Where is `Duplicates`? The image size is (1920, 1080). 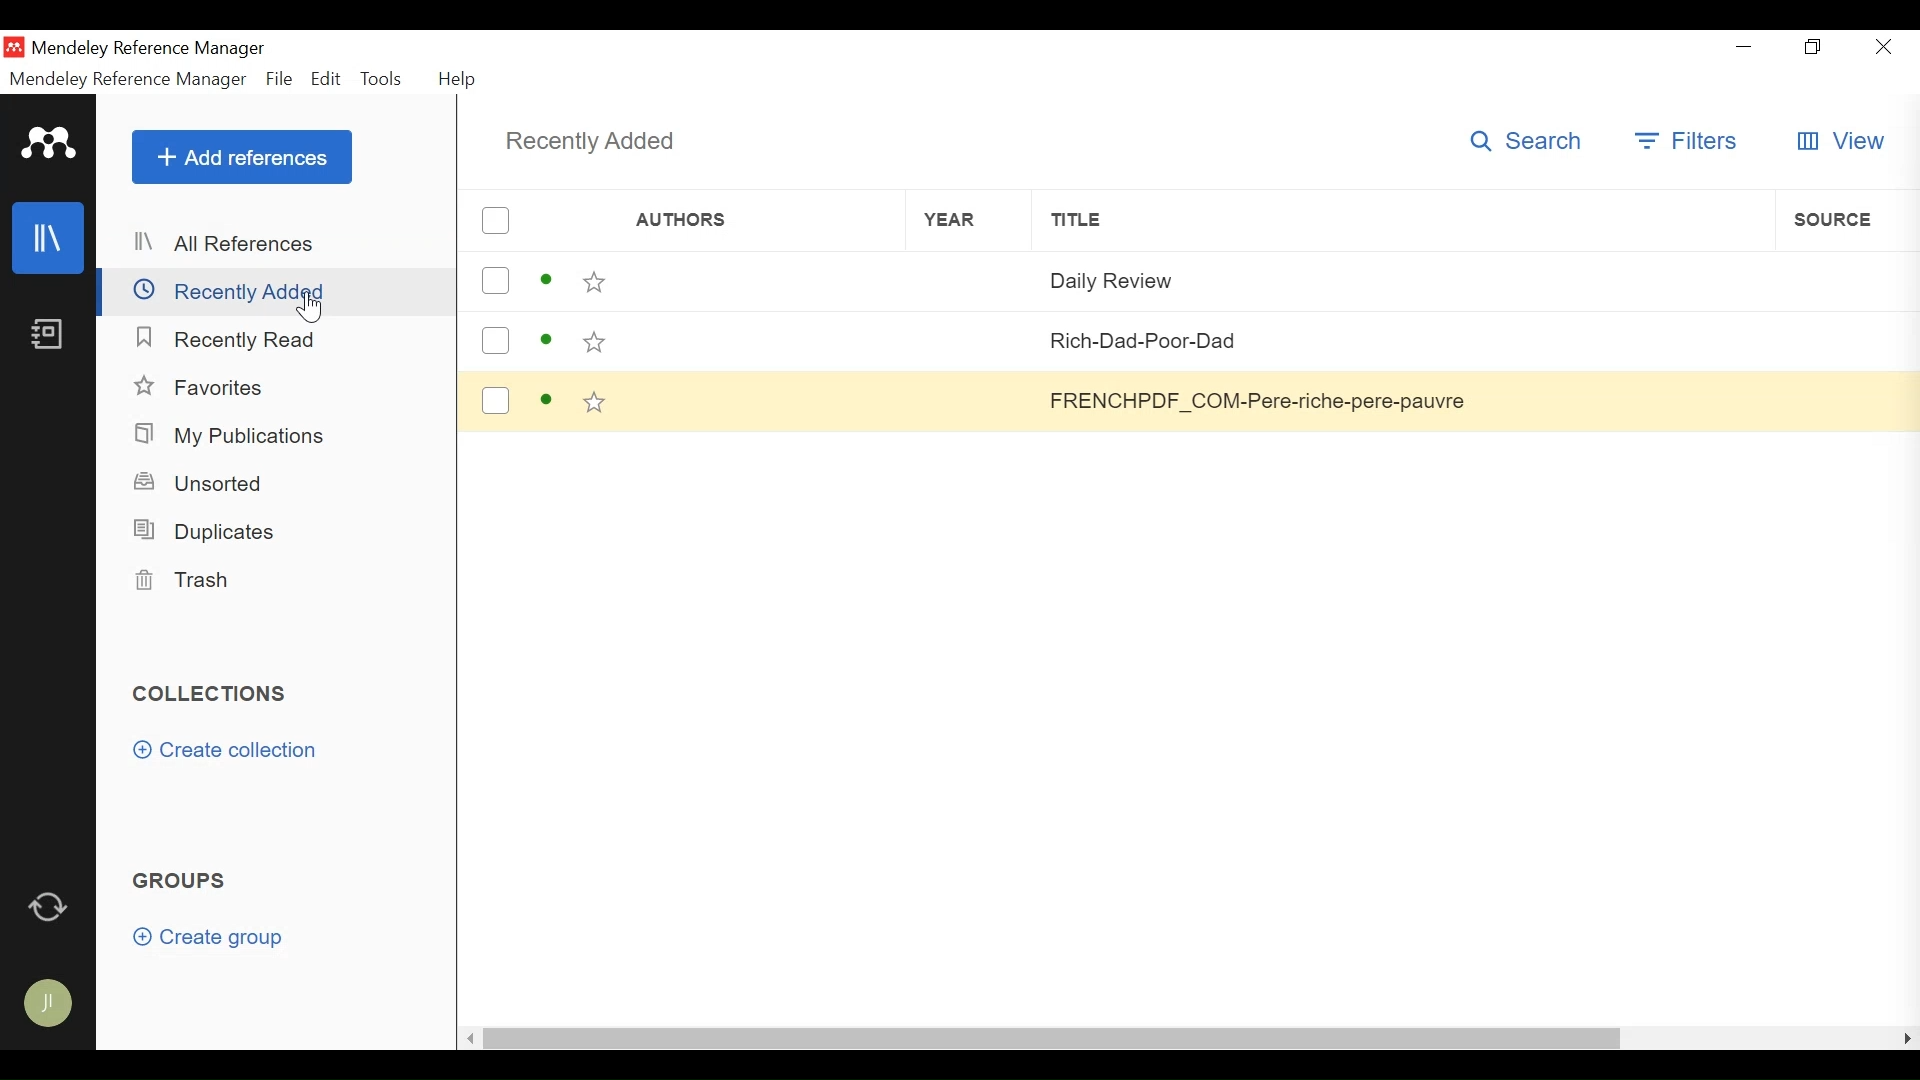 Duplicates is located at coordinates (214, 528).